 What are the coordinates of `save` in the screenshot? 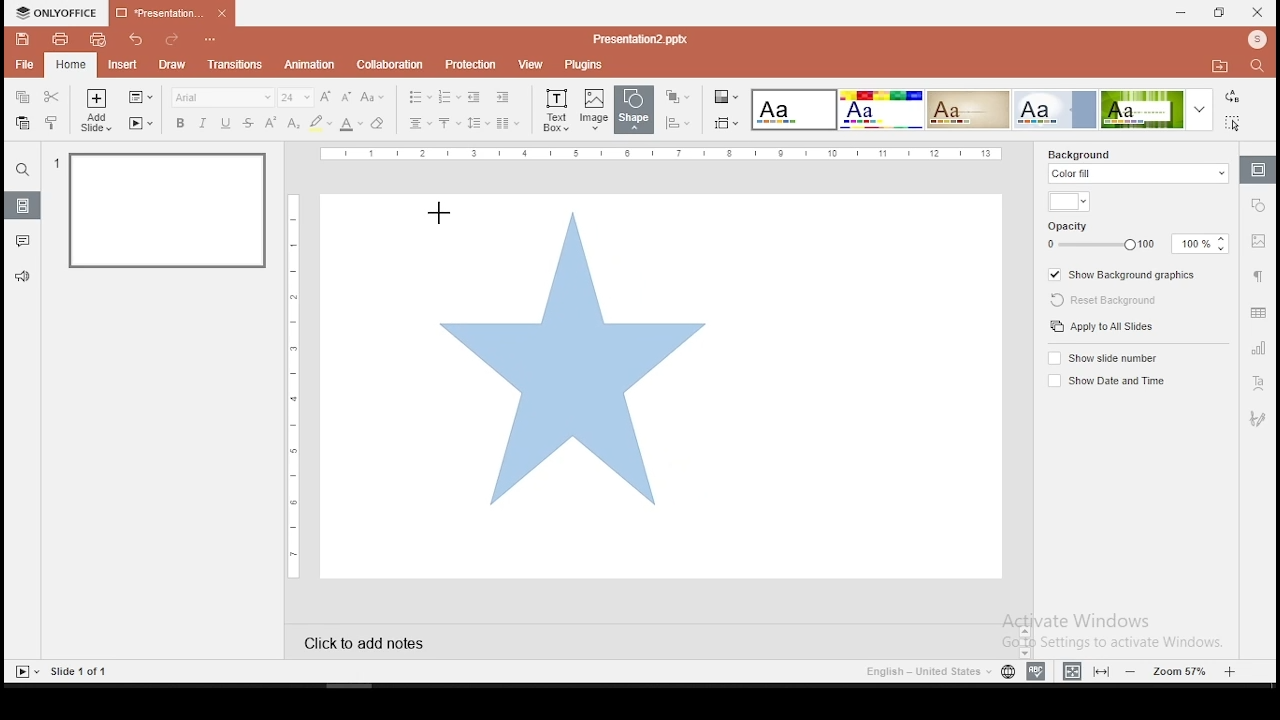 It's located at (23, 39).